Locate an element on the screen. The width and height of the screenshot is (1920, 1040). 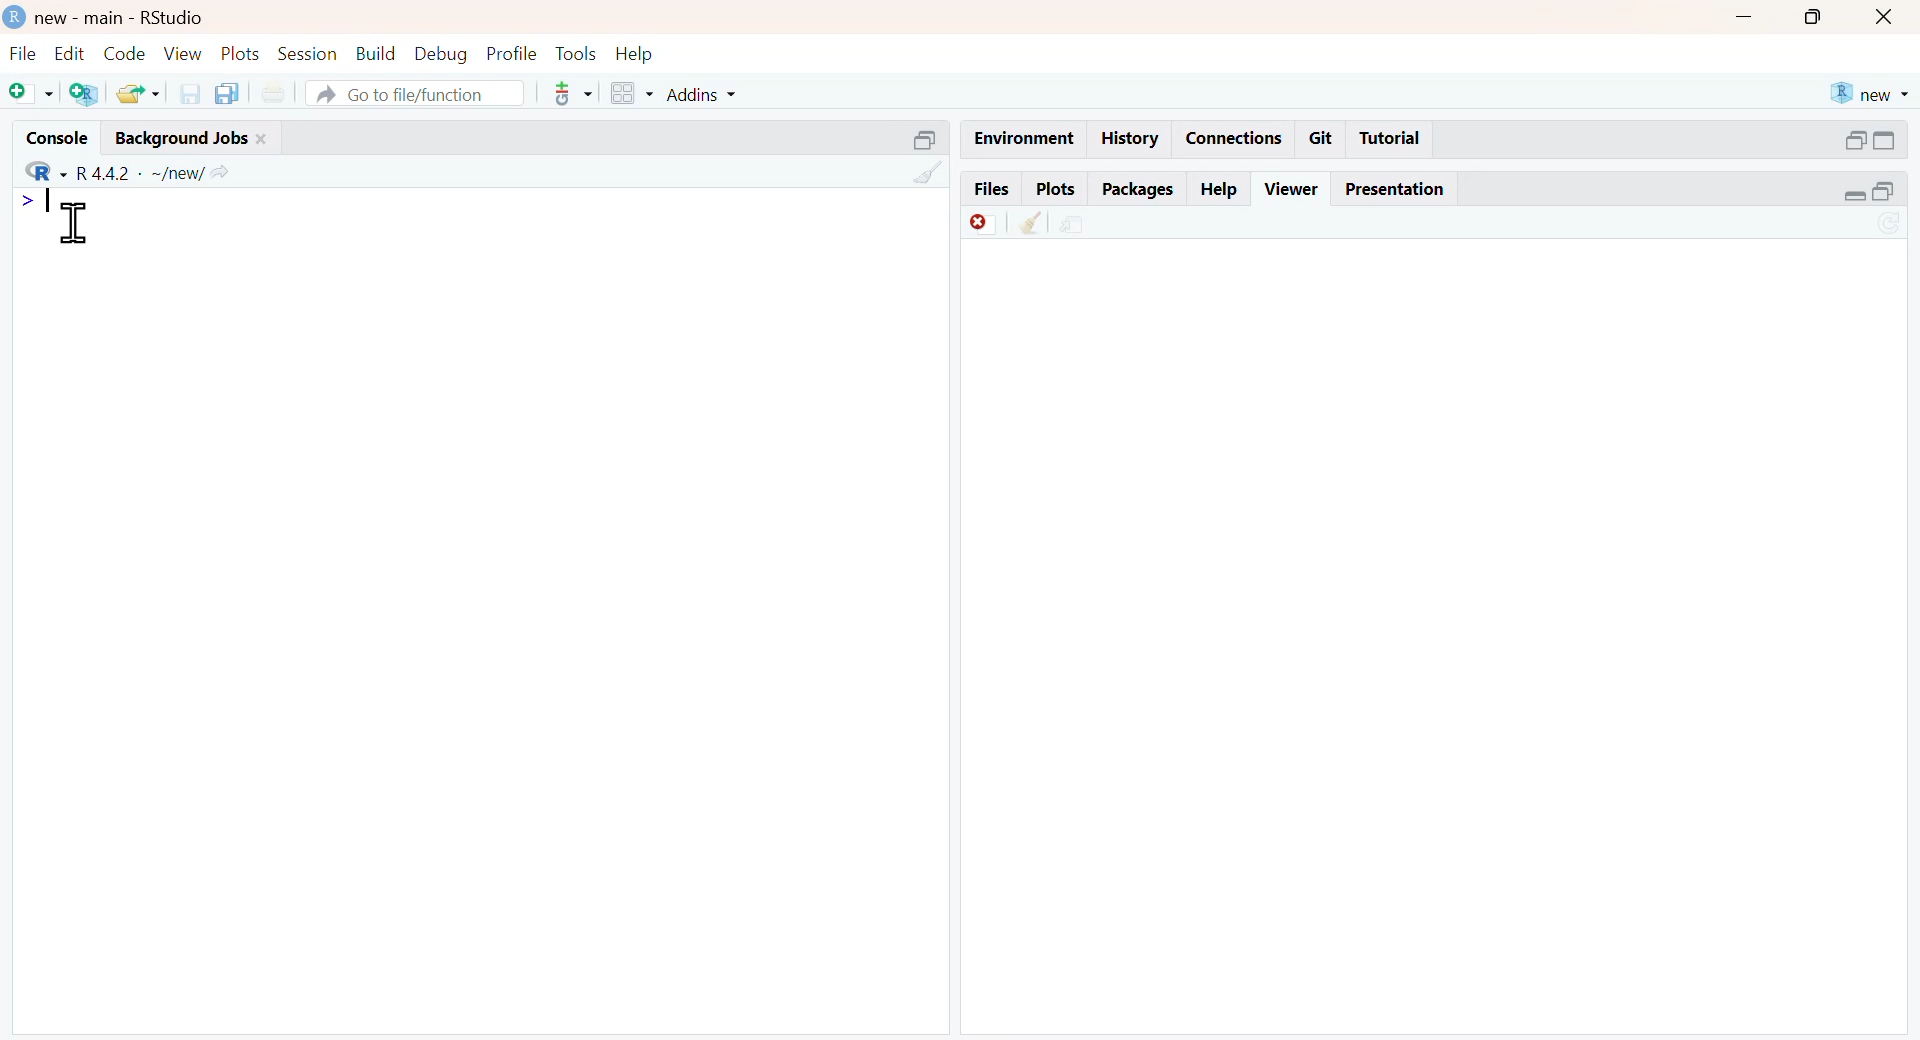
Git is located at coordinates (1320, 139).